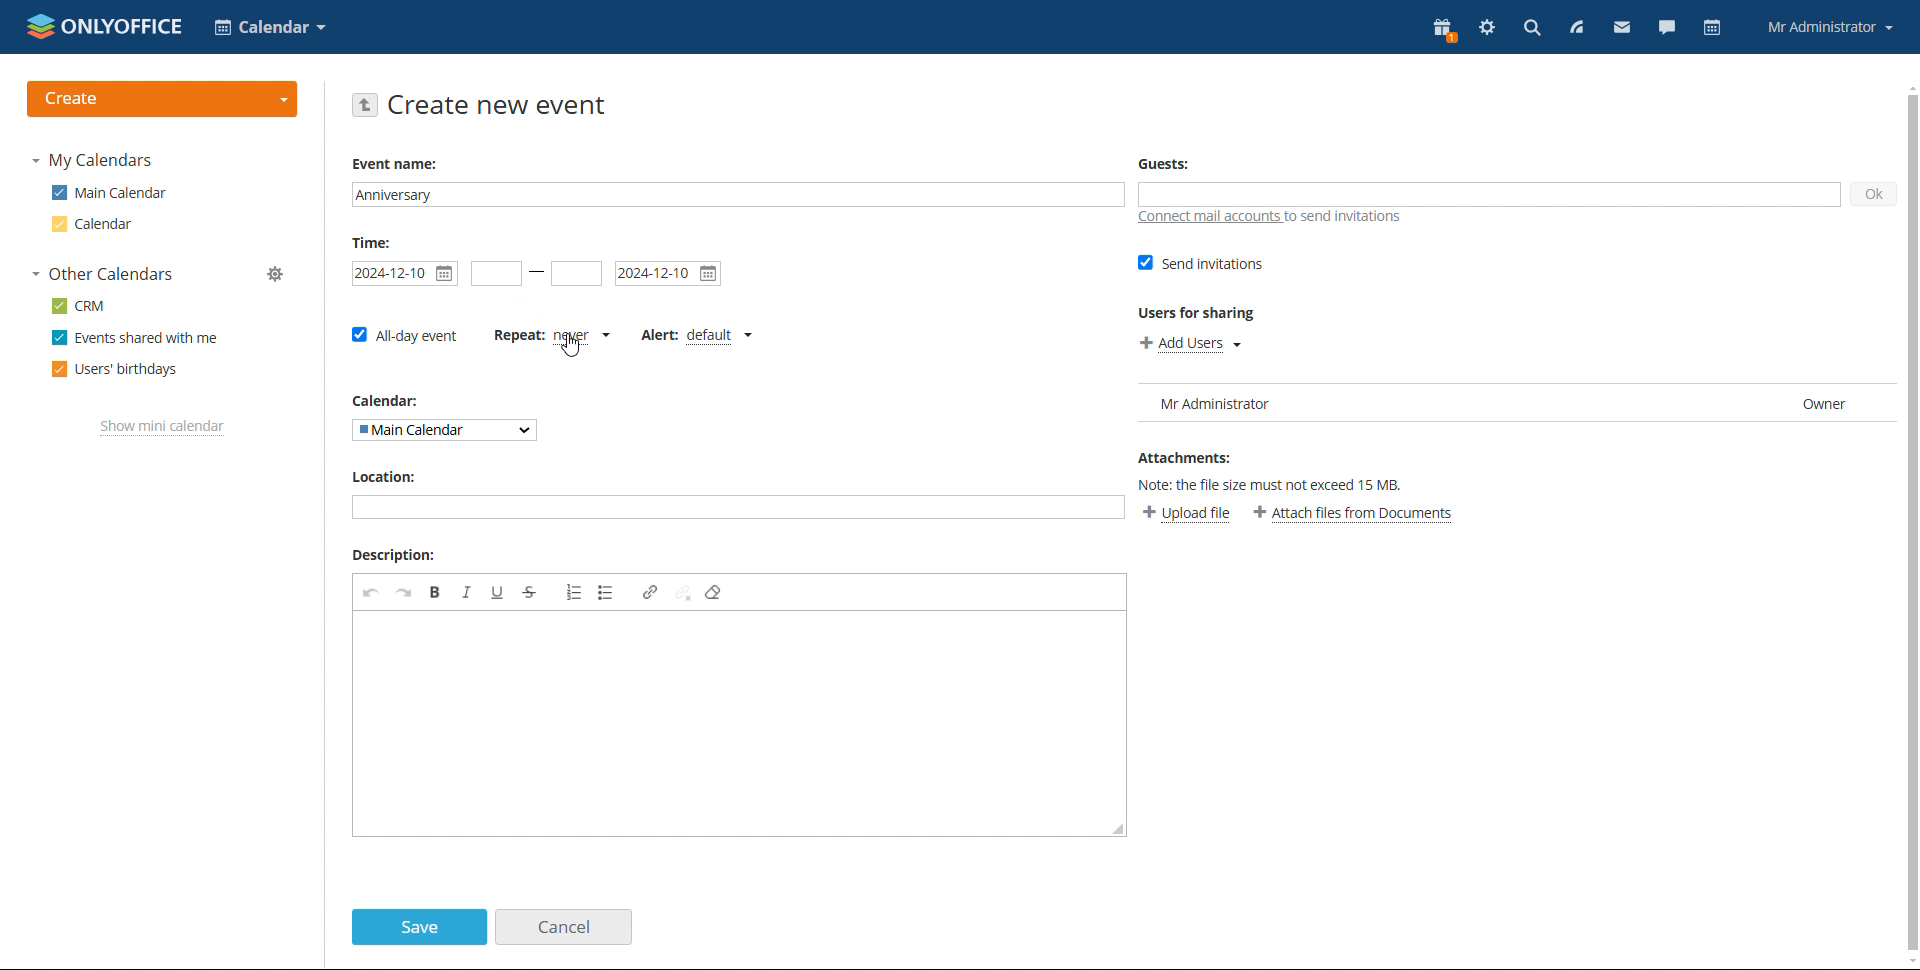  I want to click on settings, so click(1485, 27).